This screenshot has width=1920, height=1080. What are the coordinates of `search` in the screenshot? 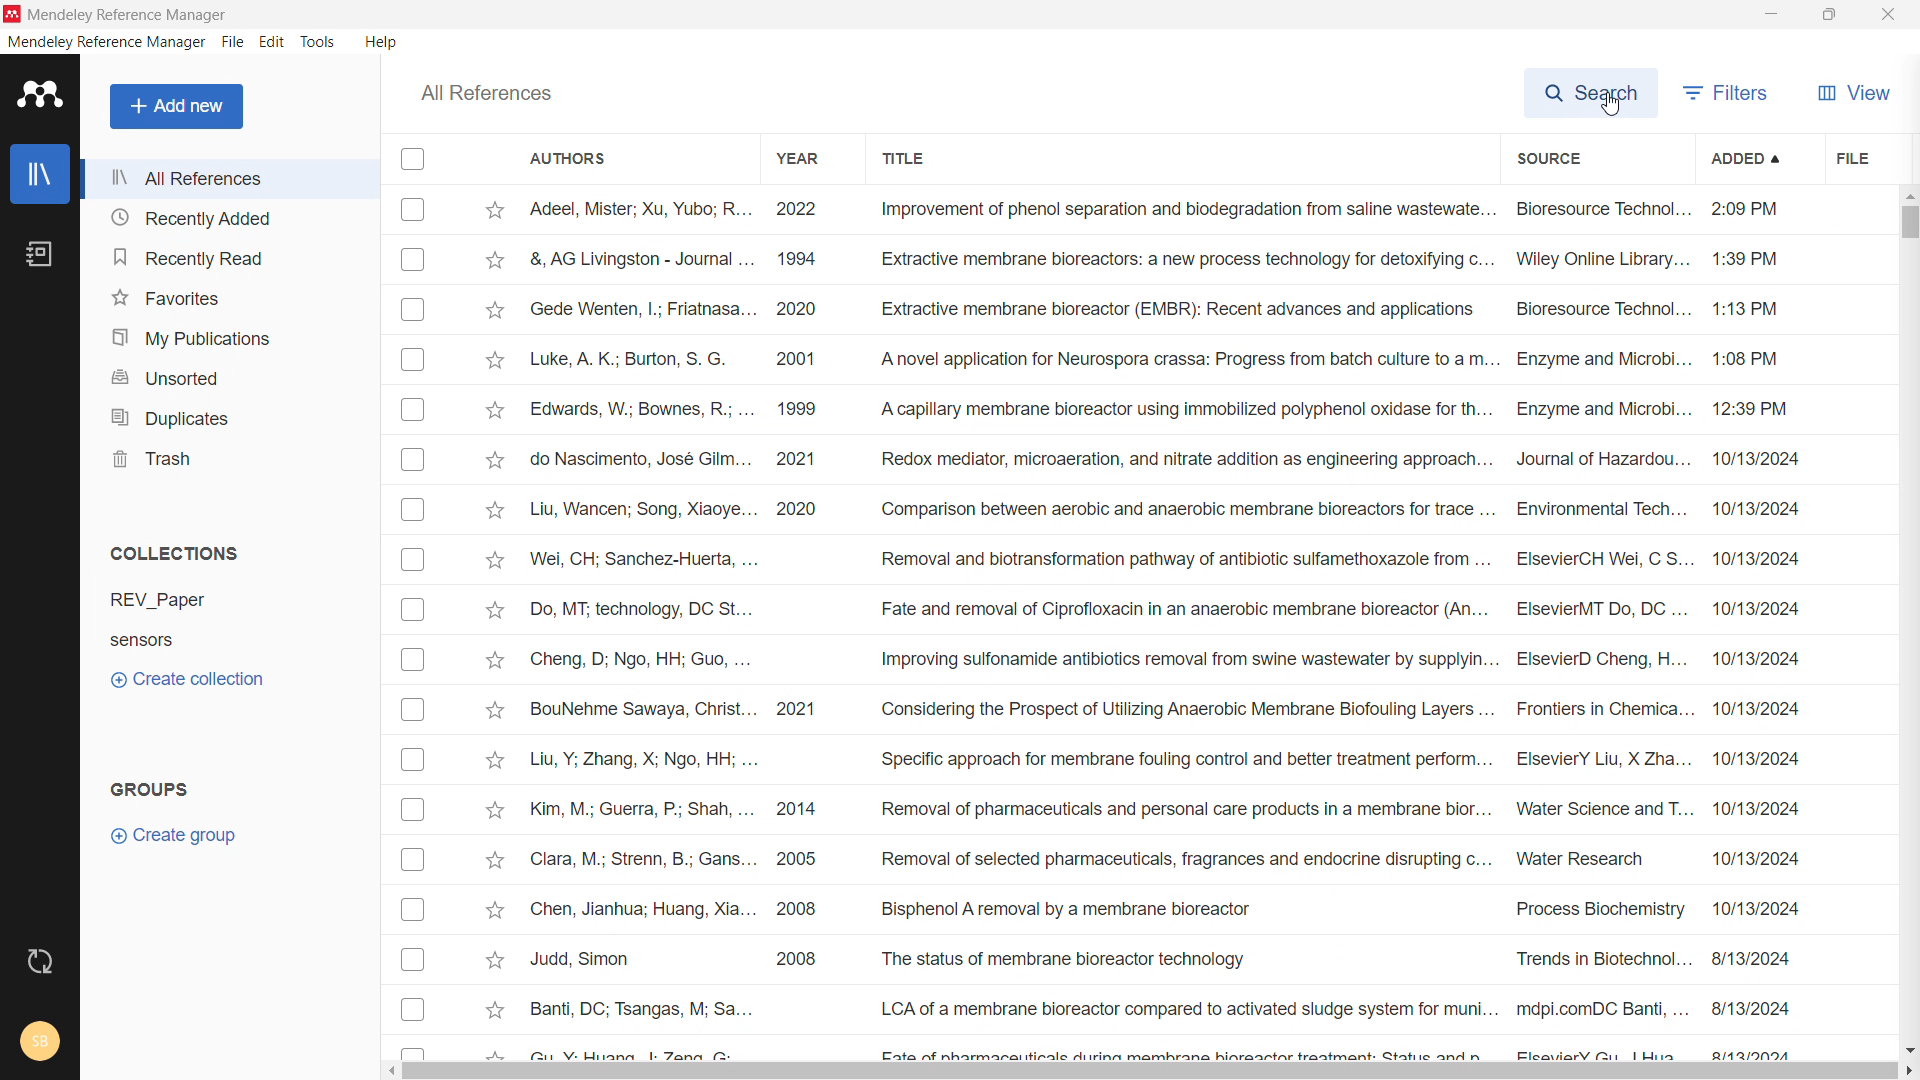 It's located at (1593, 90).